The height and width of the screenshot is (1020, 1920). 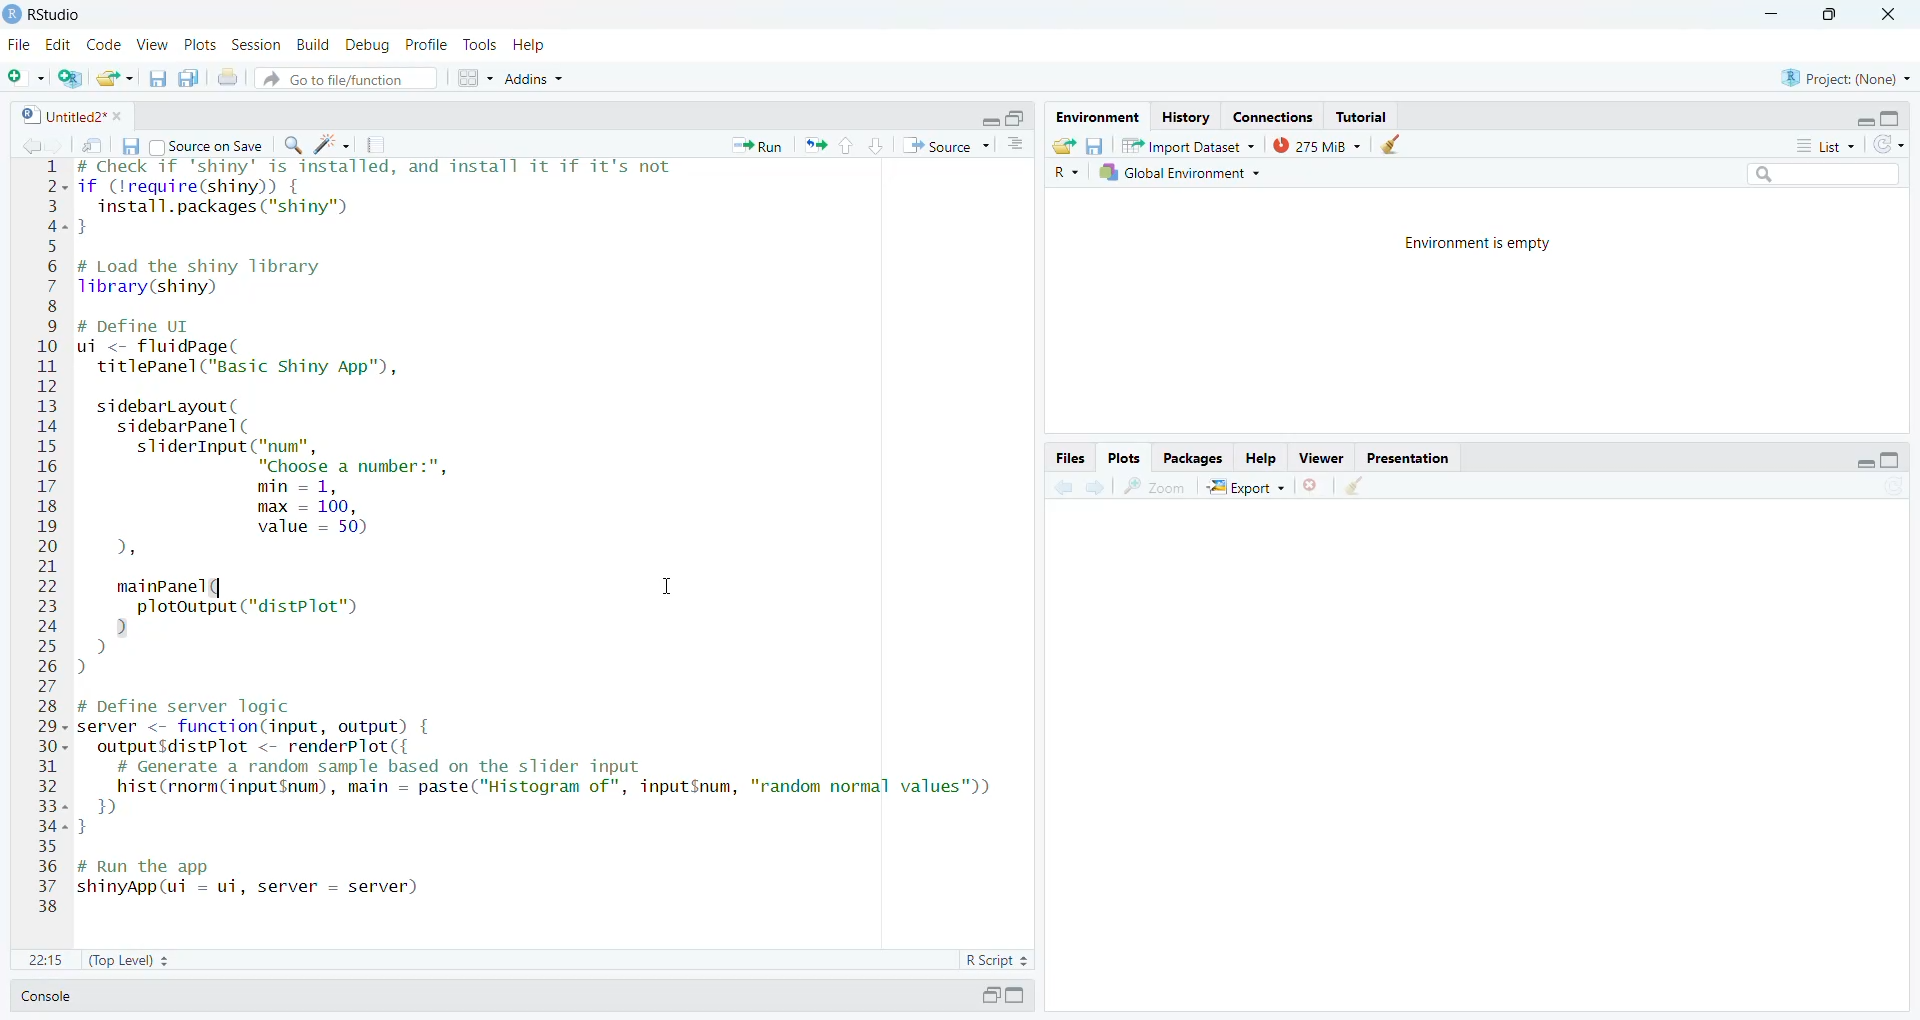 I want to click on resize, so click(x=1017, y=118).